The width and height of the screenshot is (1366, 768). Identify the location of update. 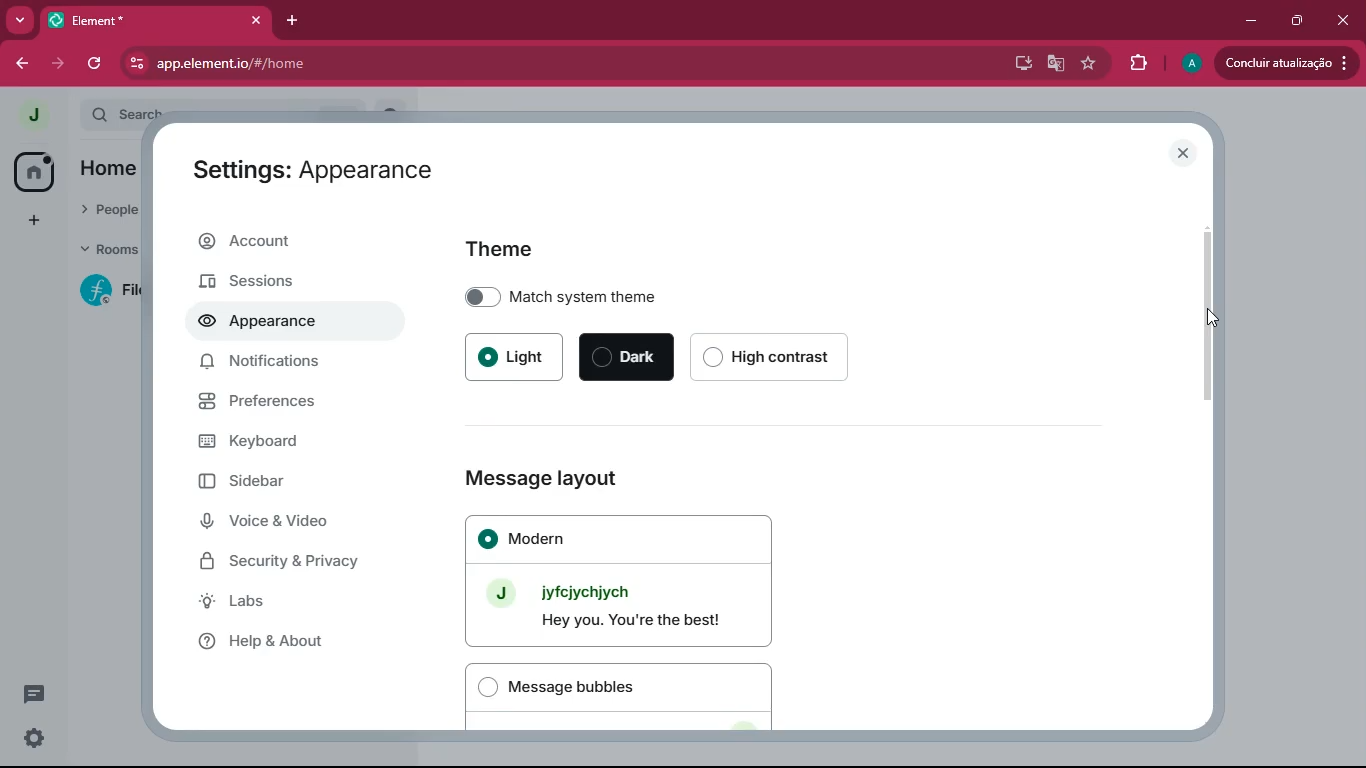
(1286, 63).